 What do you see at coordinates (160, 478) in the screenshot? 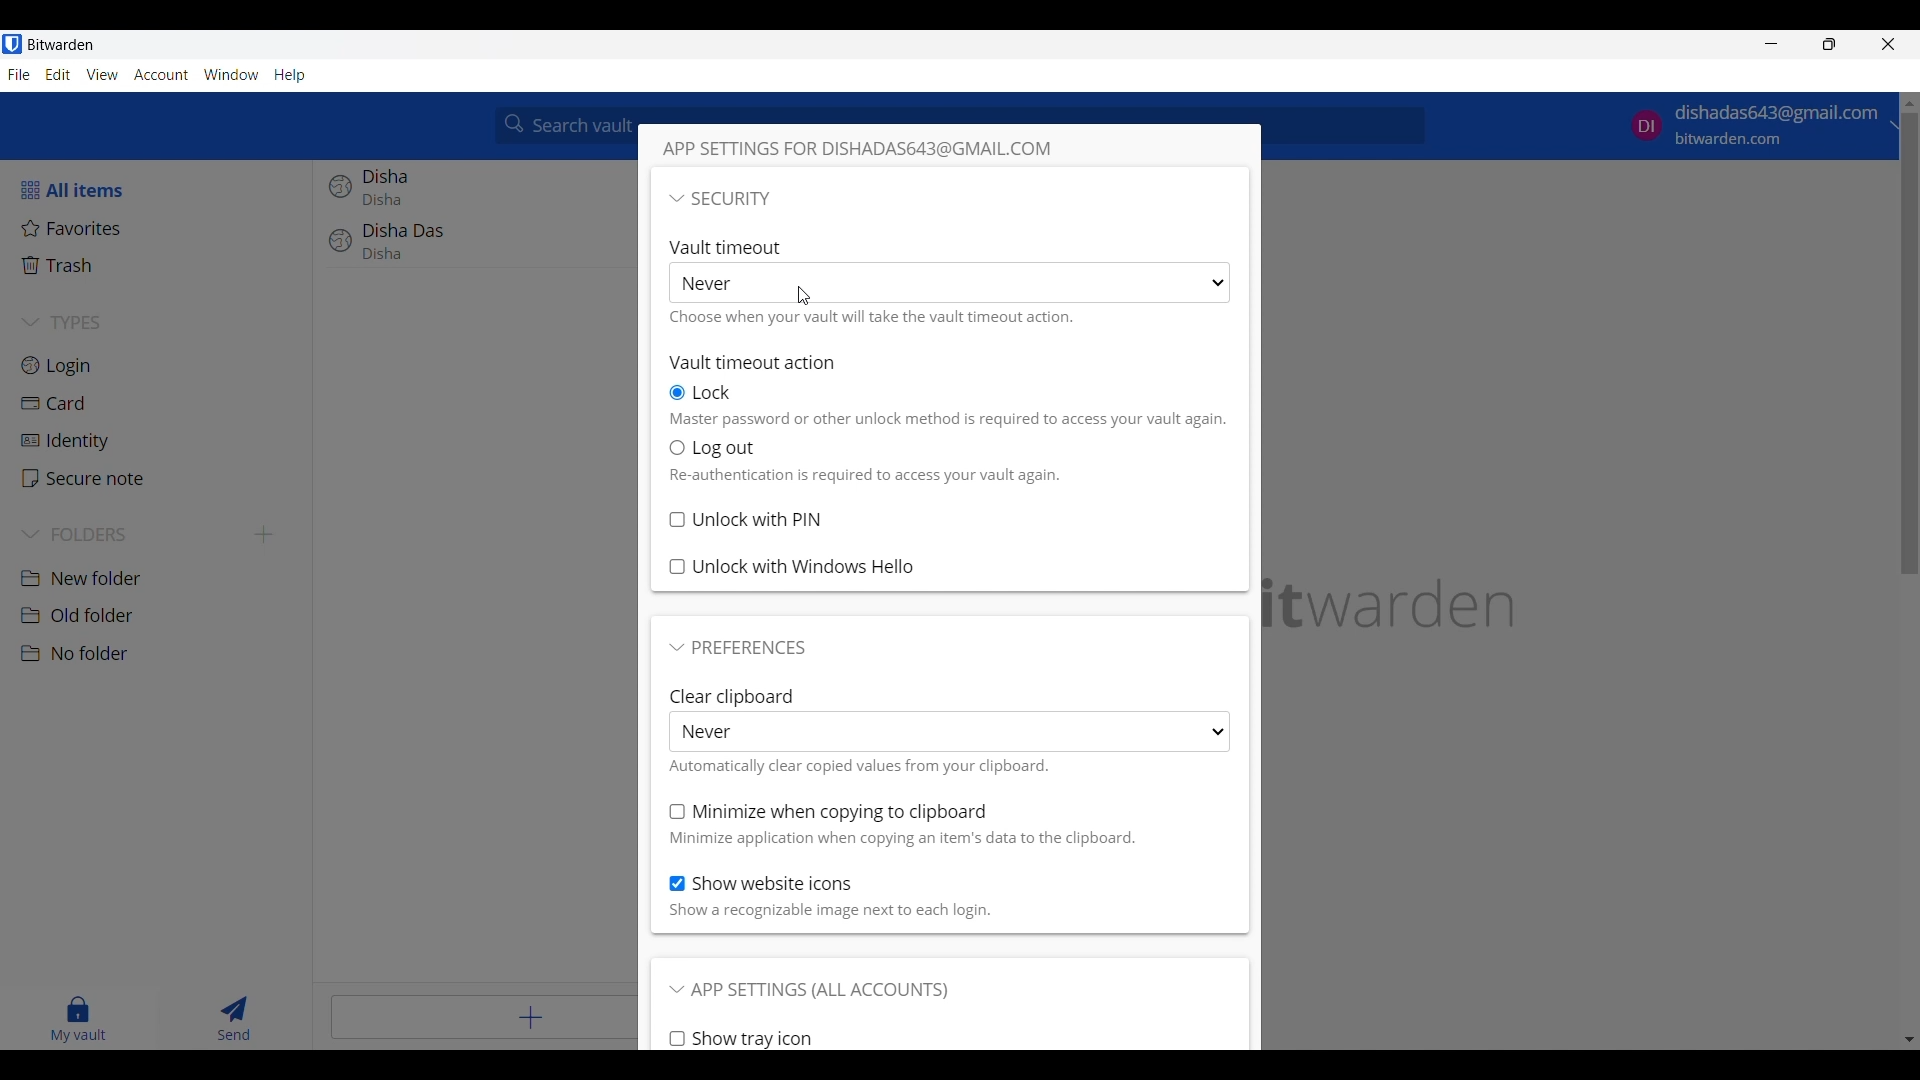
I see `Secure note` at bounding box center [160, 478].